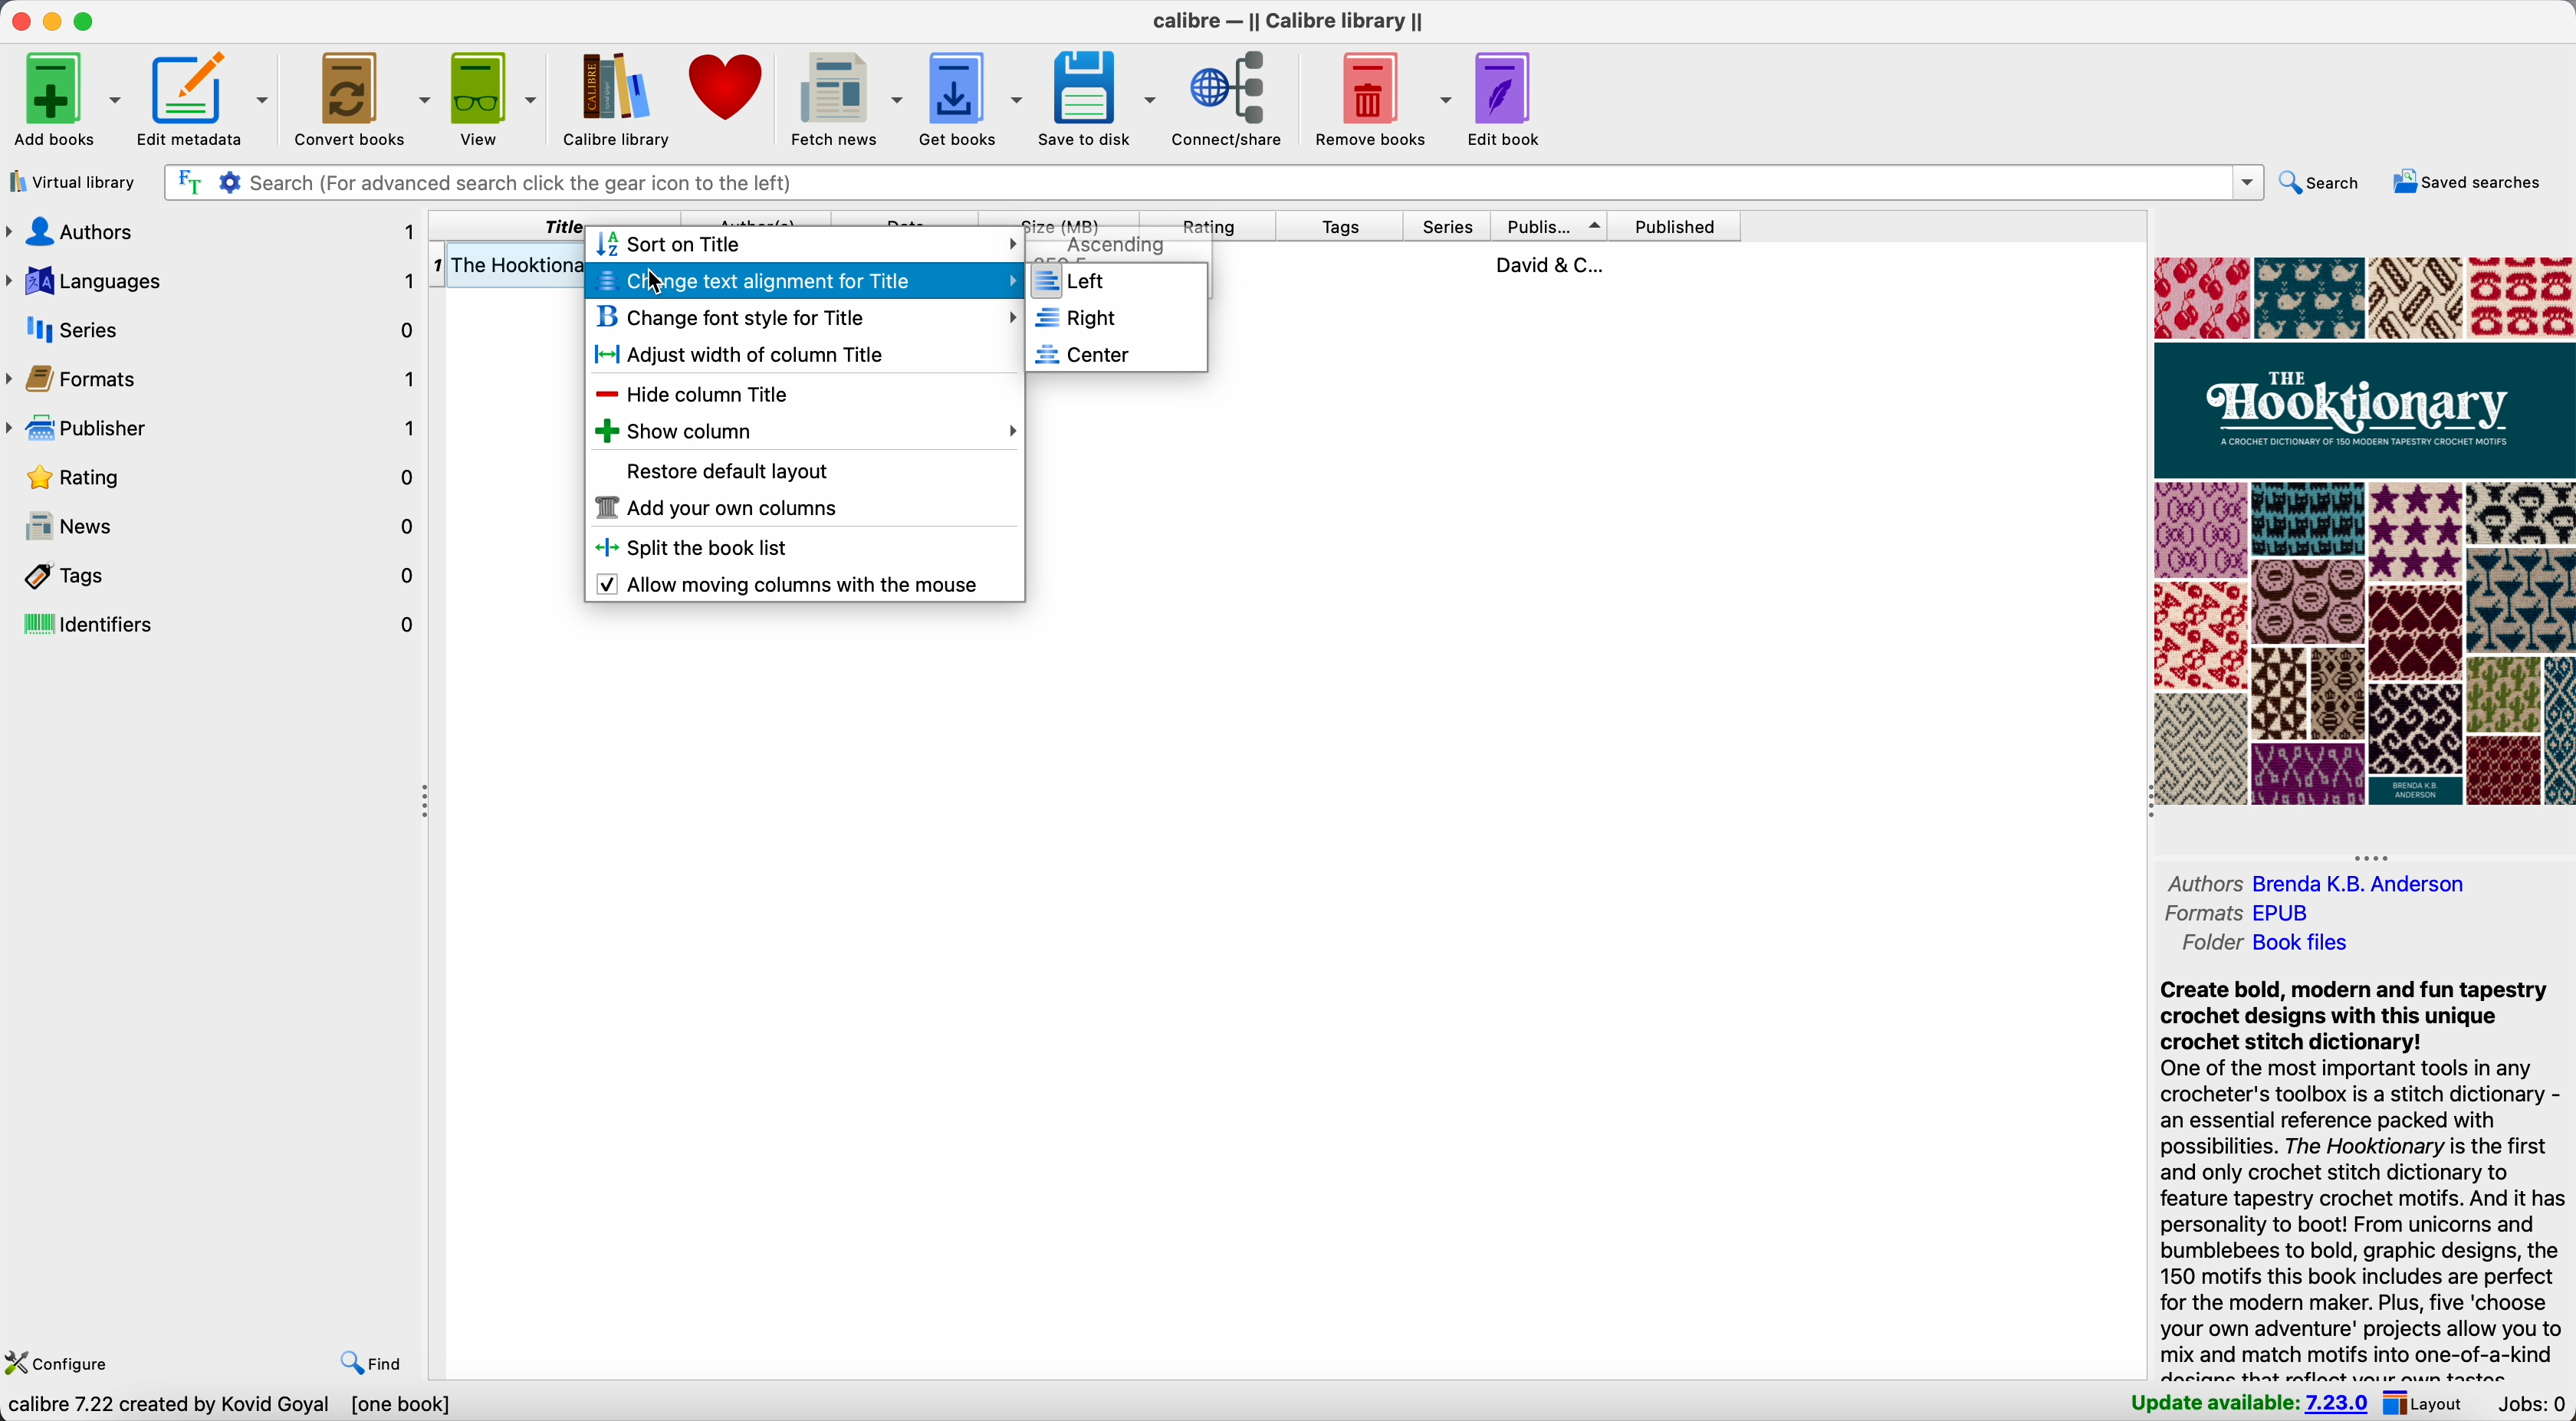  What do you see at coordinates (1116, 318) in the screenshot?
I see `right` at bounding box center [1116, 318].